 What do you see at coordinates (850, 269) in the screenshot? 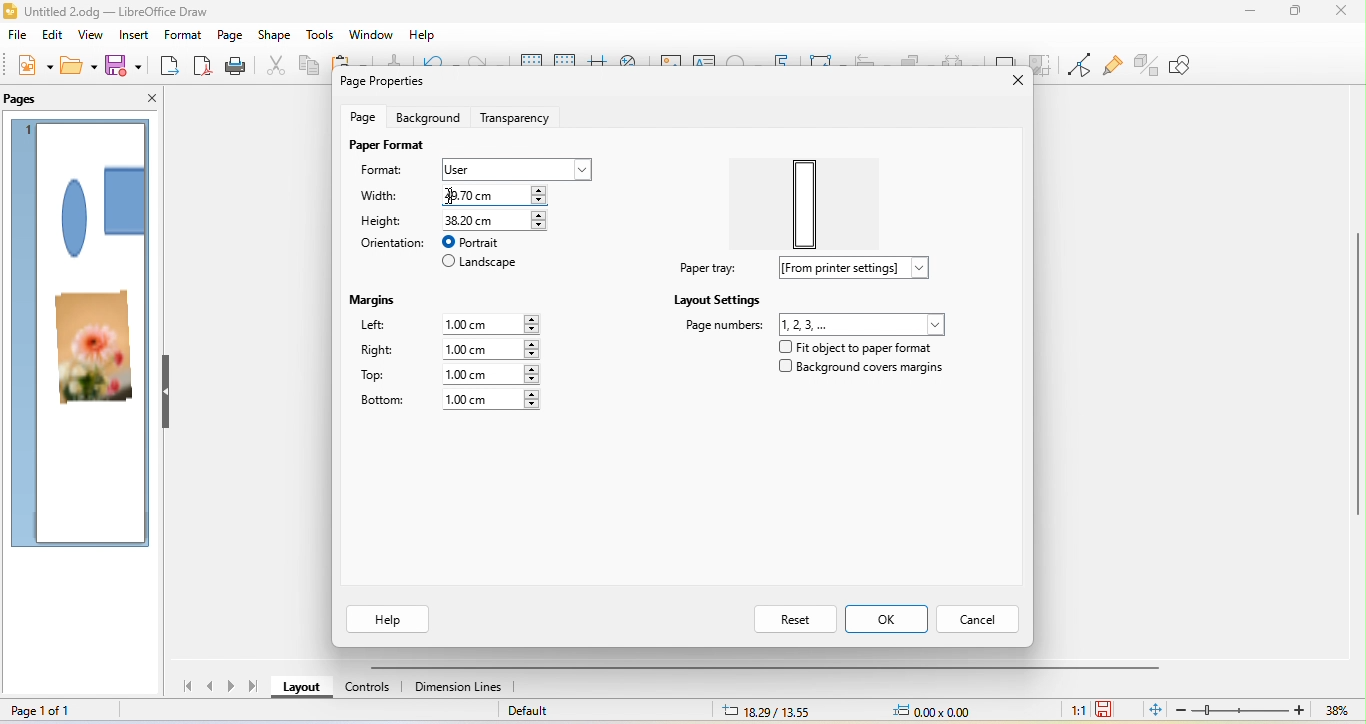
I see `from printer settings` at bounding box center [850, 269].